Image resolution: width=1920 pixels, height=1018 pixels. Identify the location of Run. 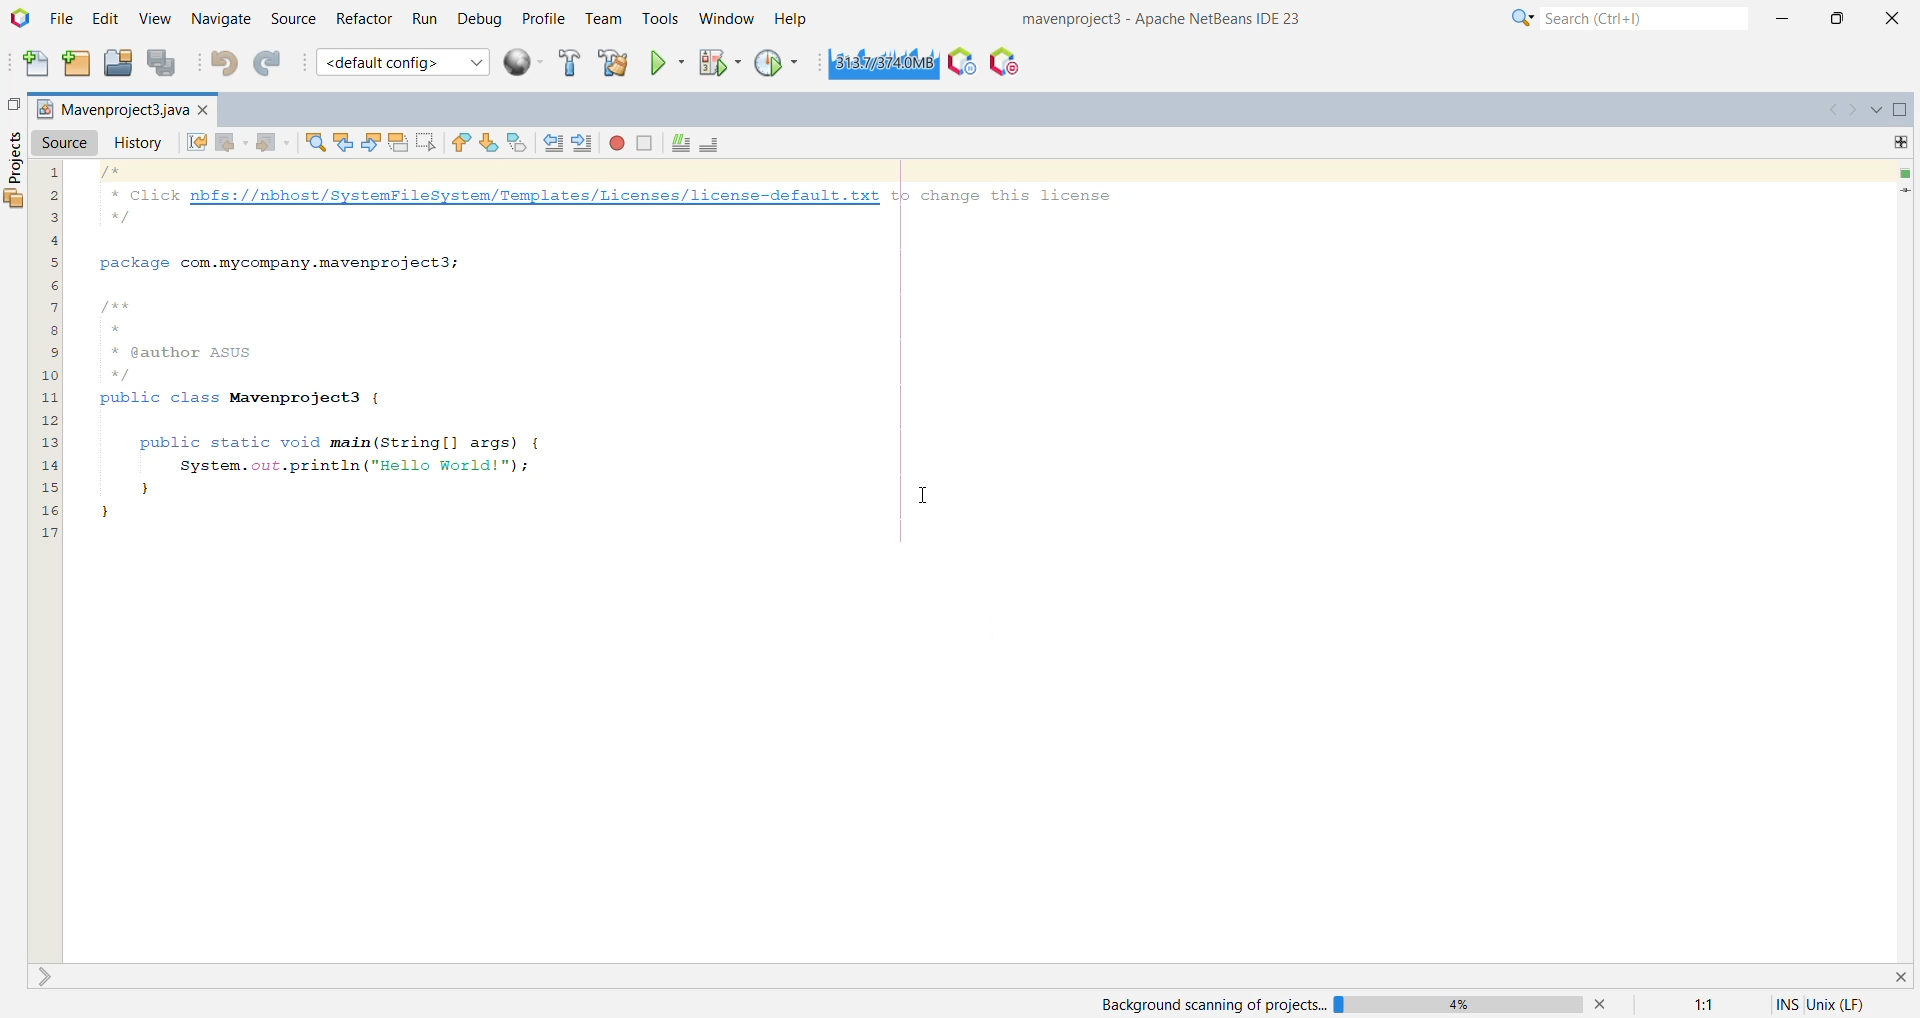
(425, 20).